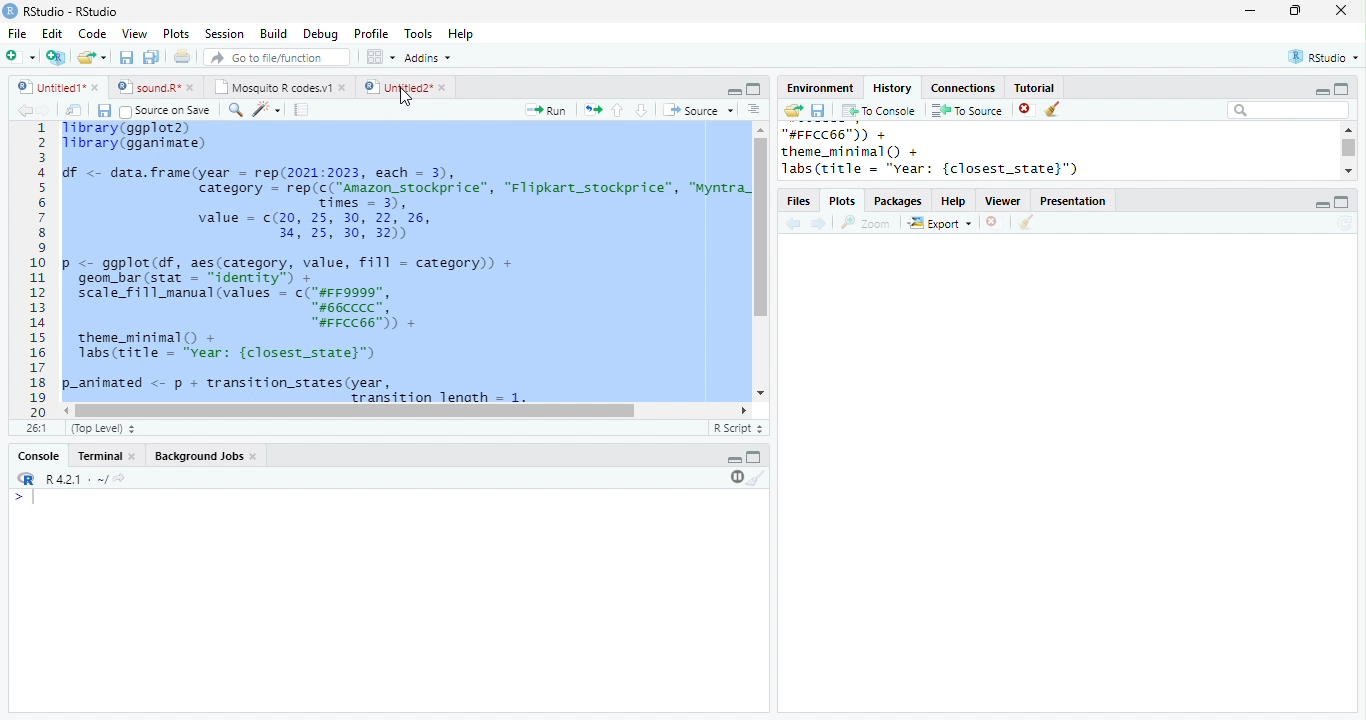 This screenshot has width=1366, height=720. Describe the element at coordinates (594, 109) in the screenshot. I see `rerun` at that location.